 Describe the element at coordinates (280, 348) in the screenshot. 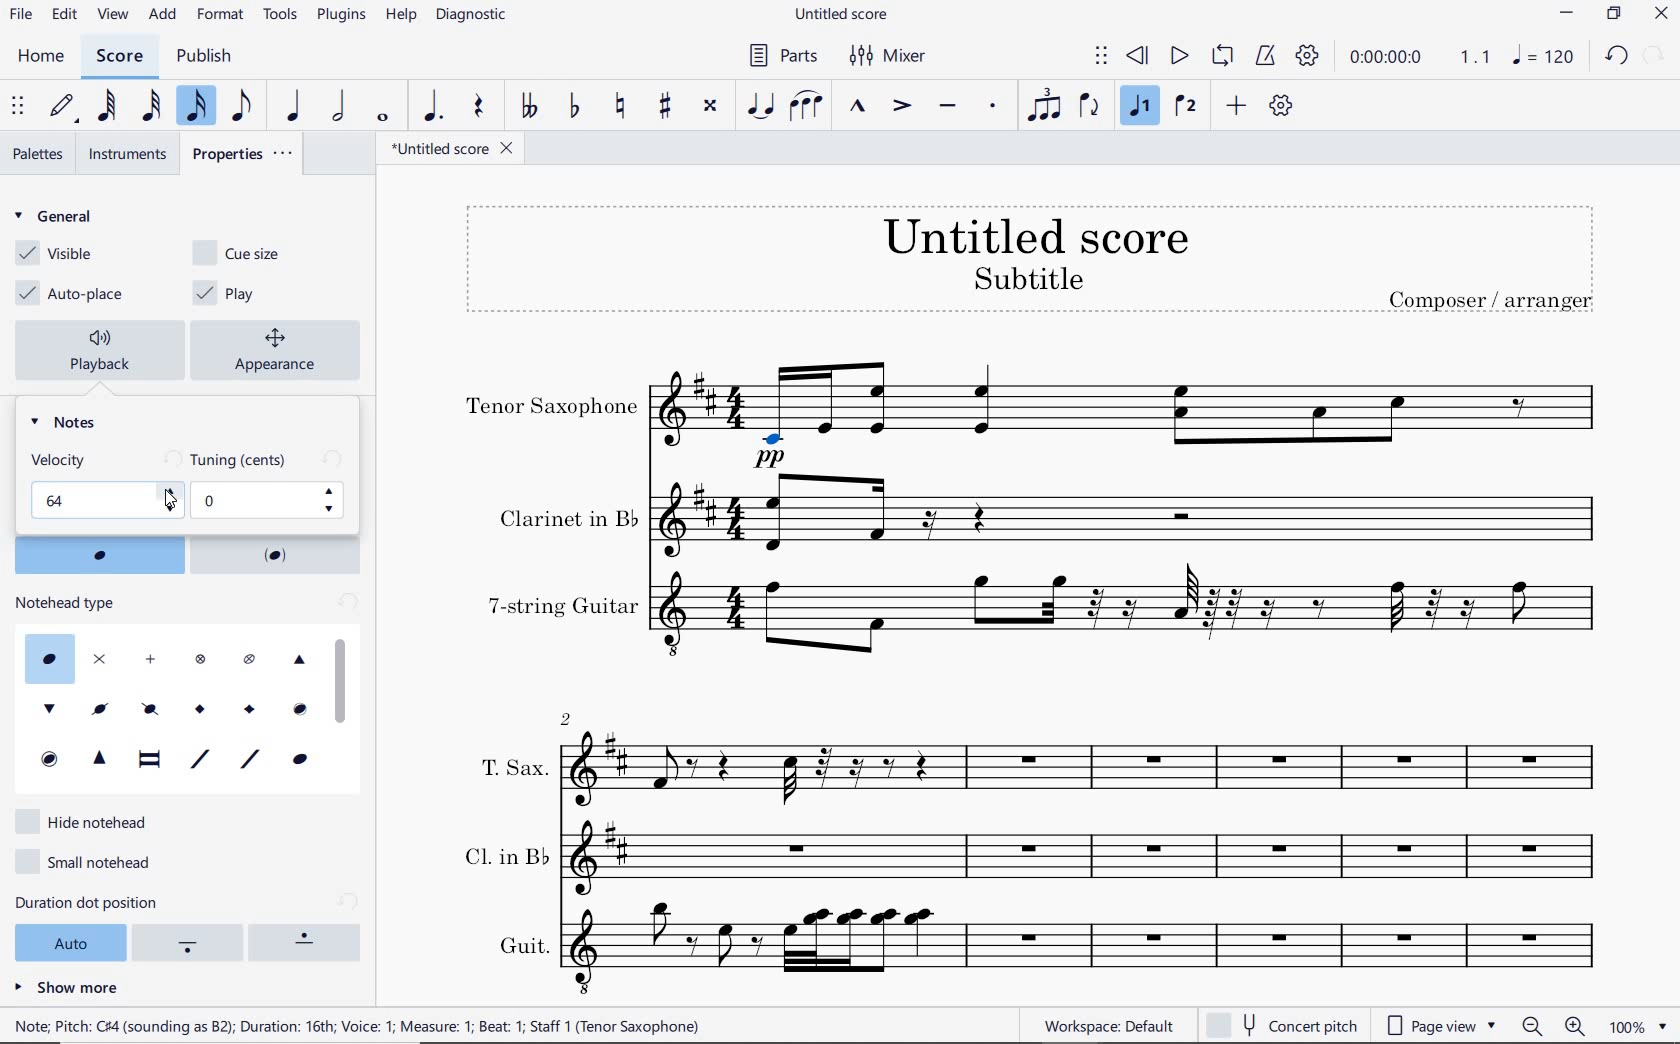

I see `appearance` at that location.